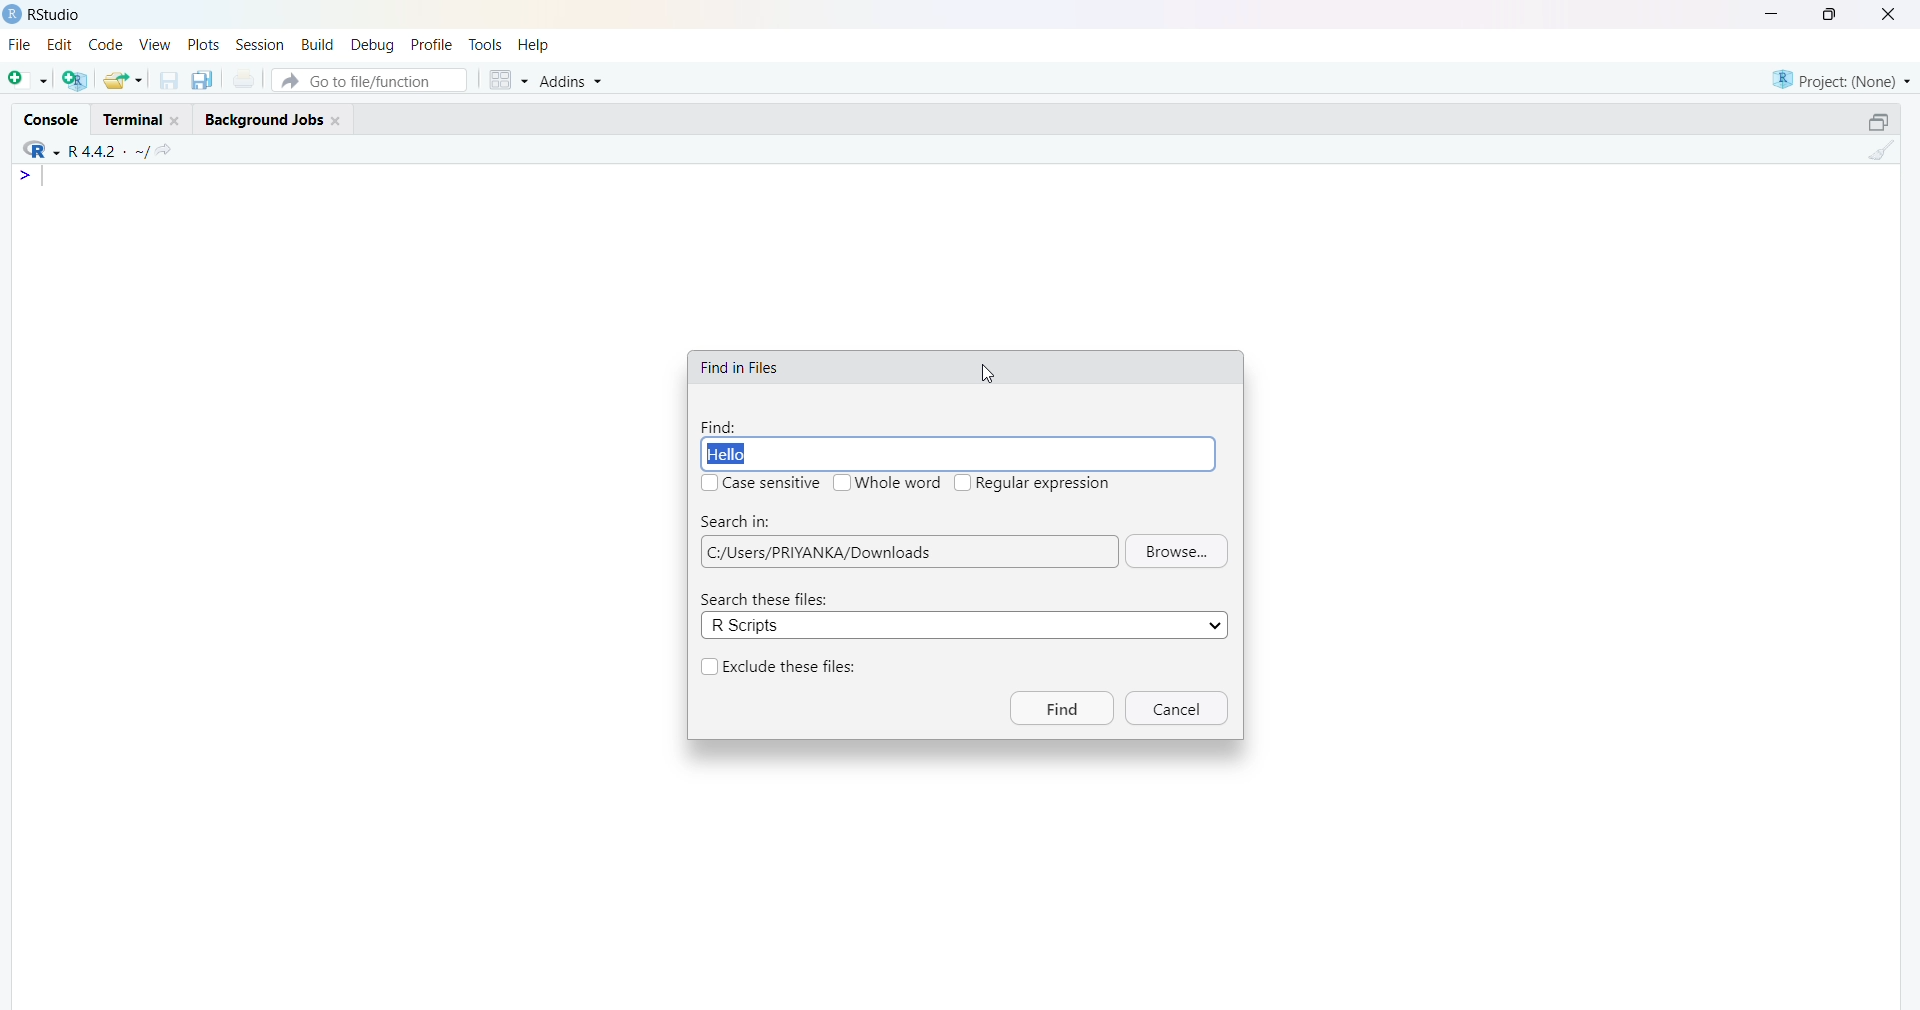 This screenshot has height=1010, width=1920. I want to click on Exclude these files:, so click(791, 668).